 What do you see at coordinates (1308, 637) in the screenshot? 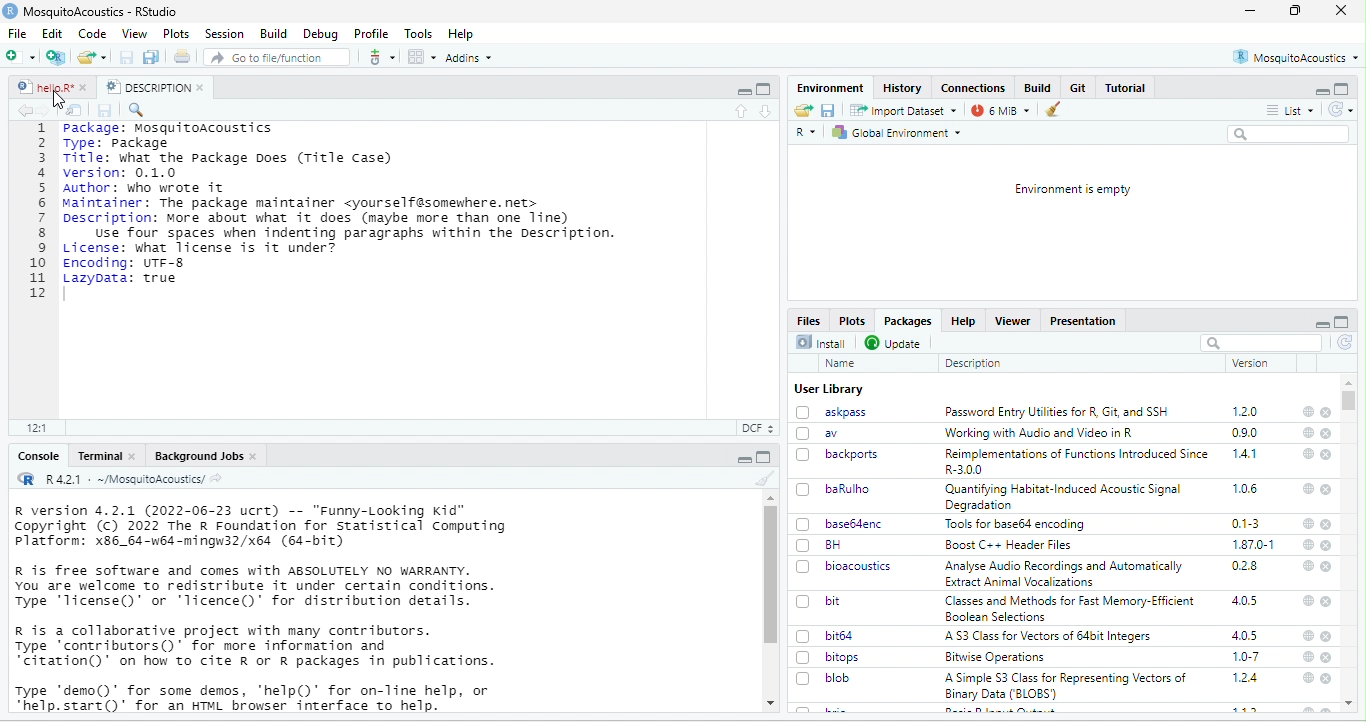
I see `help` at bounding box center [1308, 637].